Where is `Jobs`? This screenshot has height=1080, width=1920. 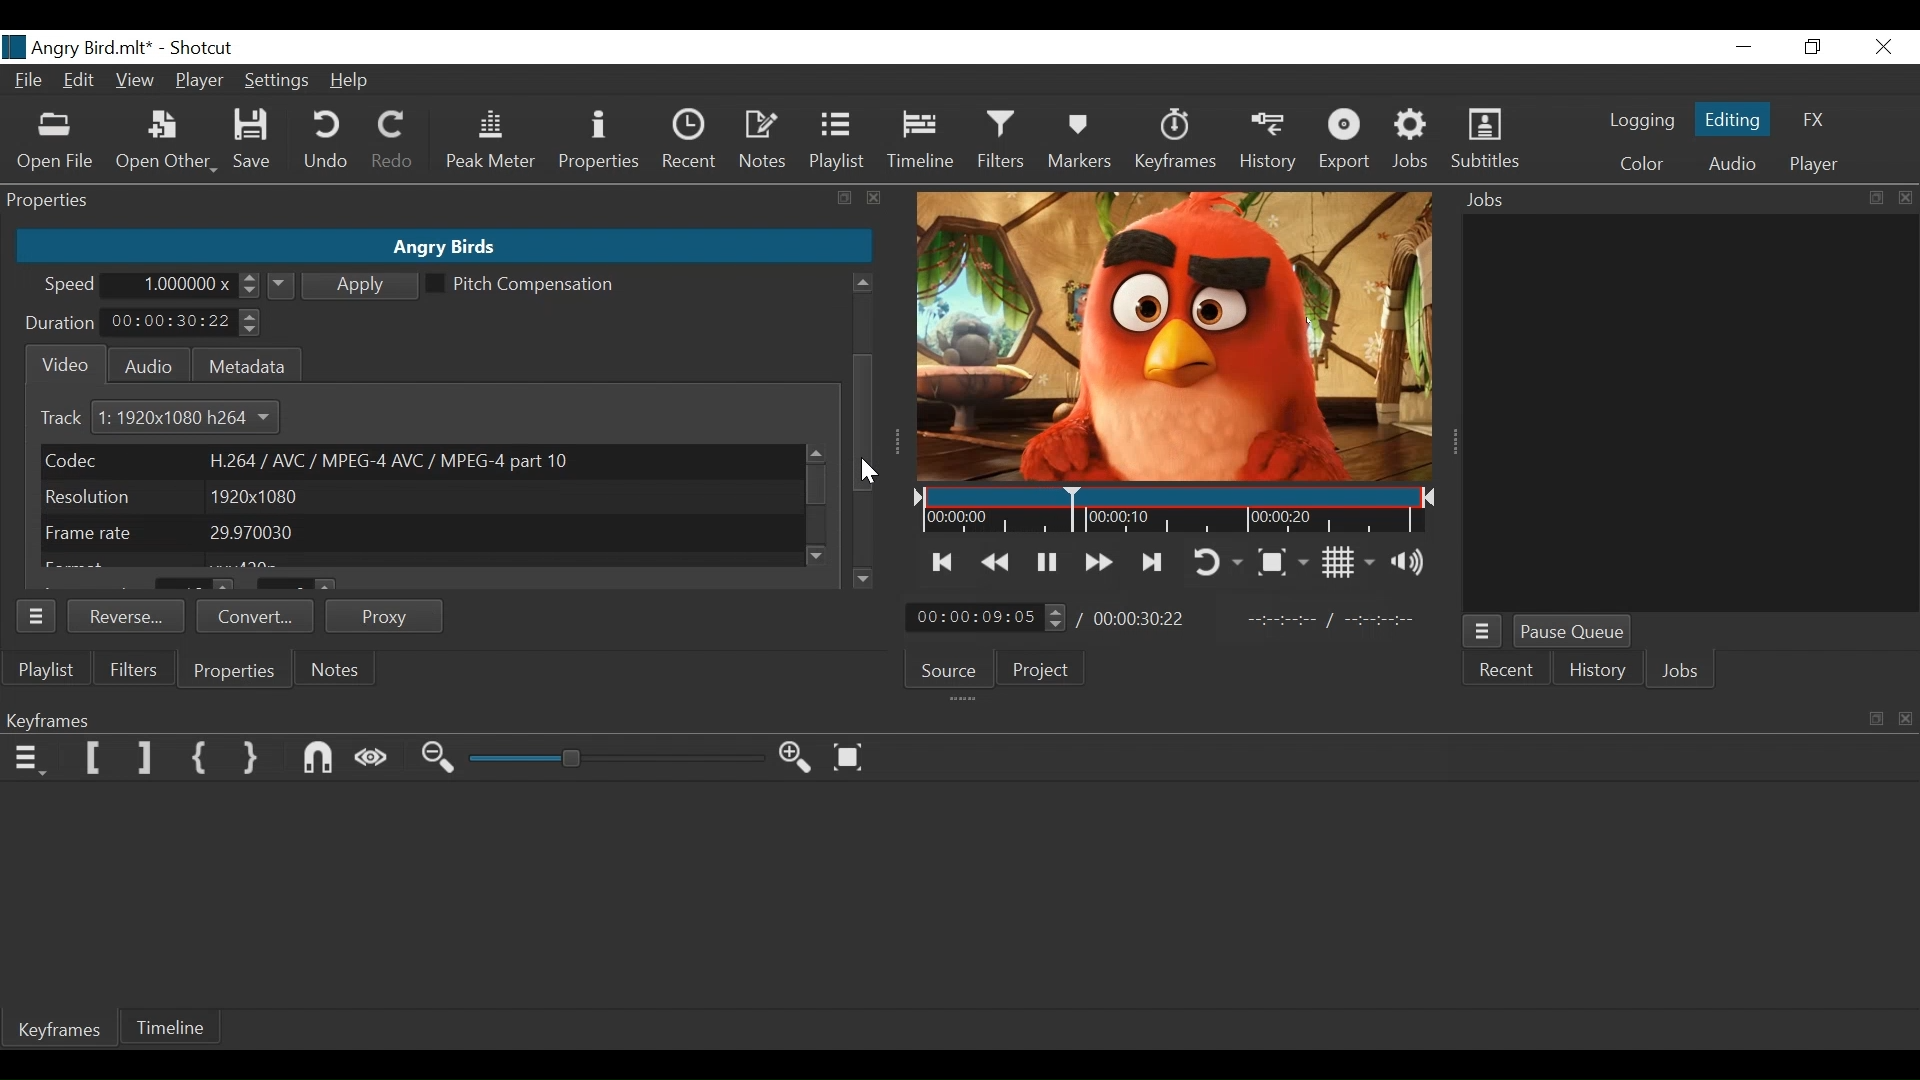 Jobs is located at coordinates (1682, 671).